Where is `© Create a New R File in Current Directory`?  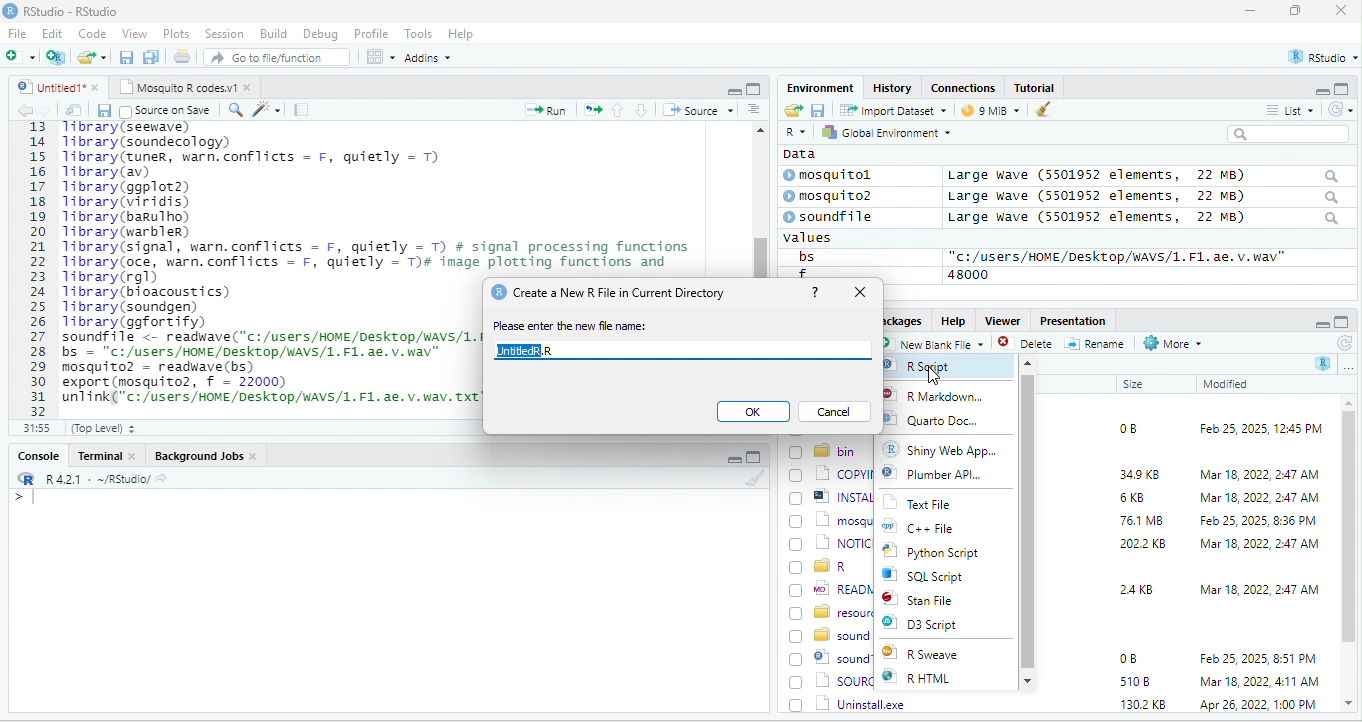 © Create a New R File in Current Directory is located at coordinates (612, 291).